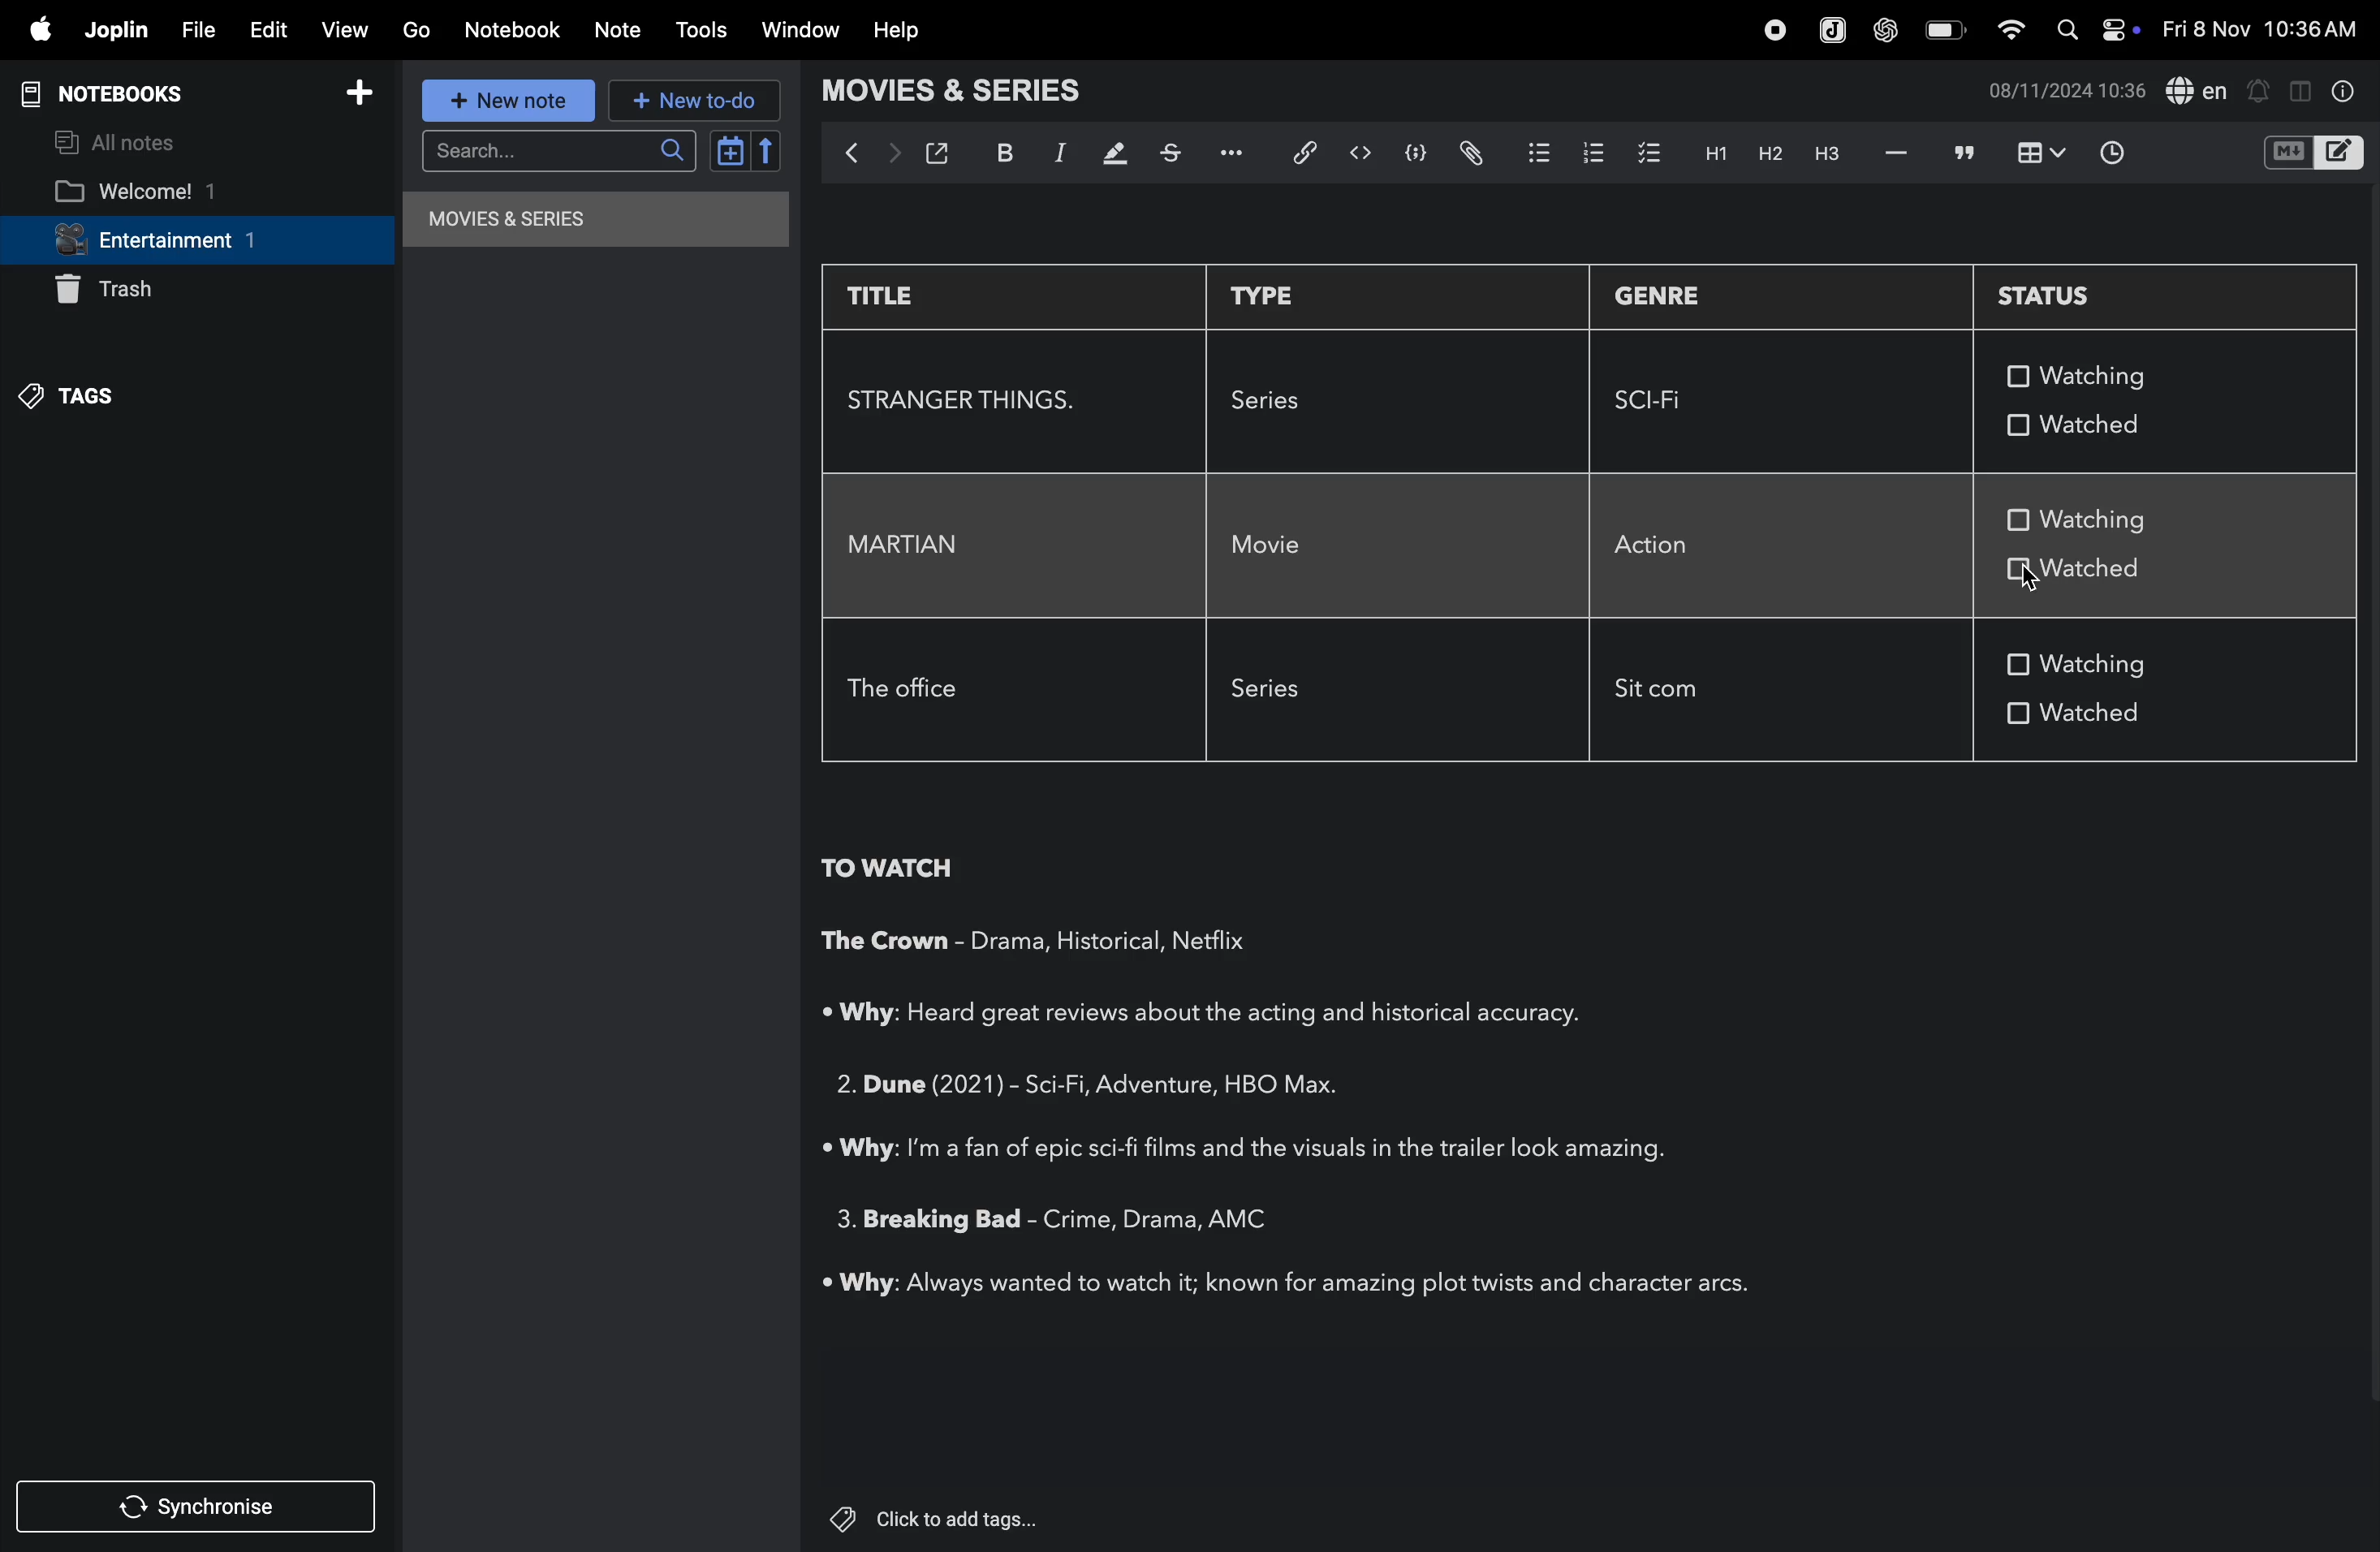 The height and width of the screenshot is (1552, 2380). Describe the element at coordinates (1710, 152) in the screenshot. I see `heading 1` at that location.